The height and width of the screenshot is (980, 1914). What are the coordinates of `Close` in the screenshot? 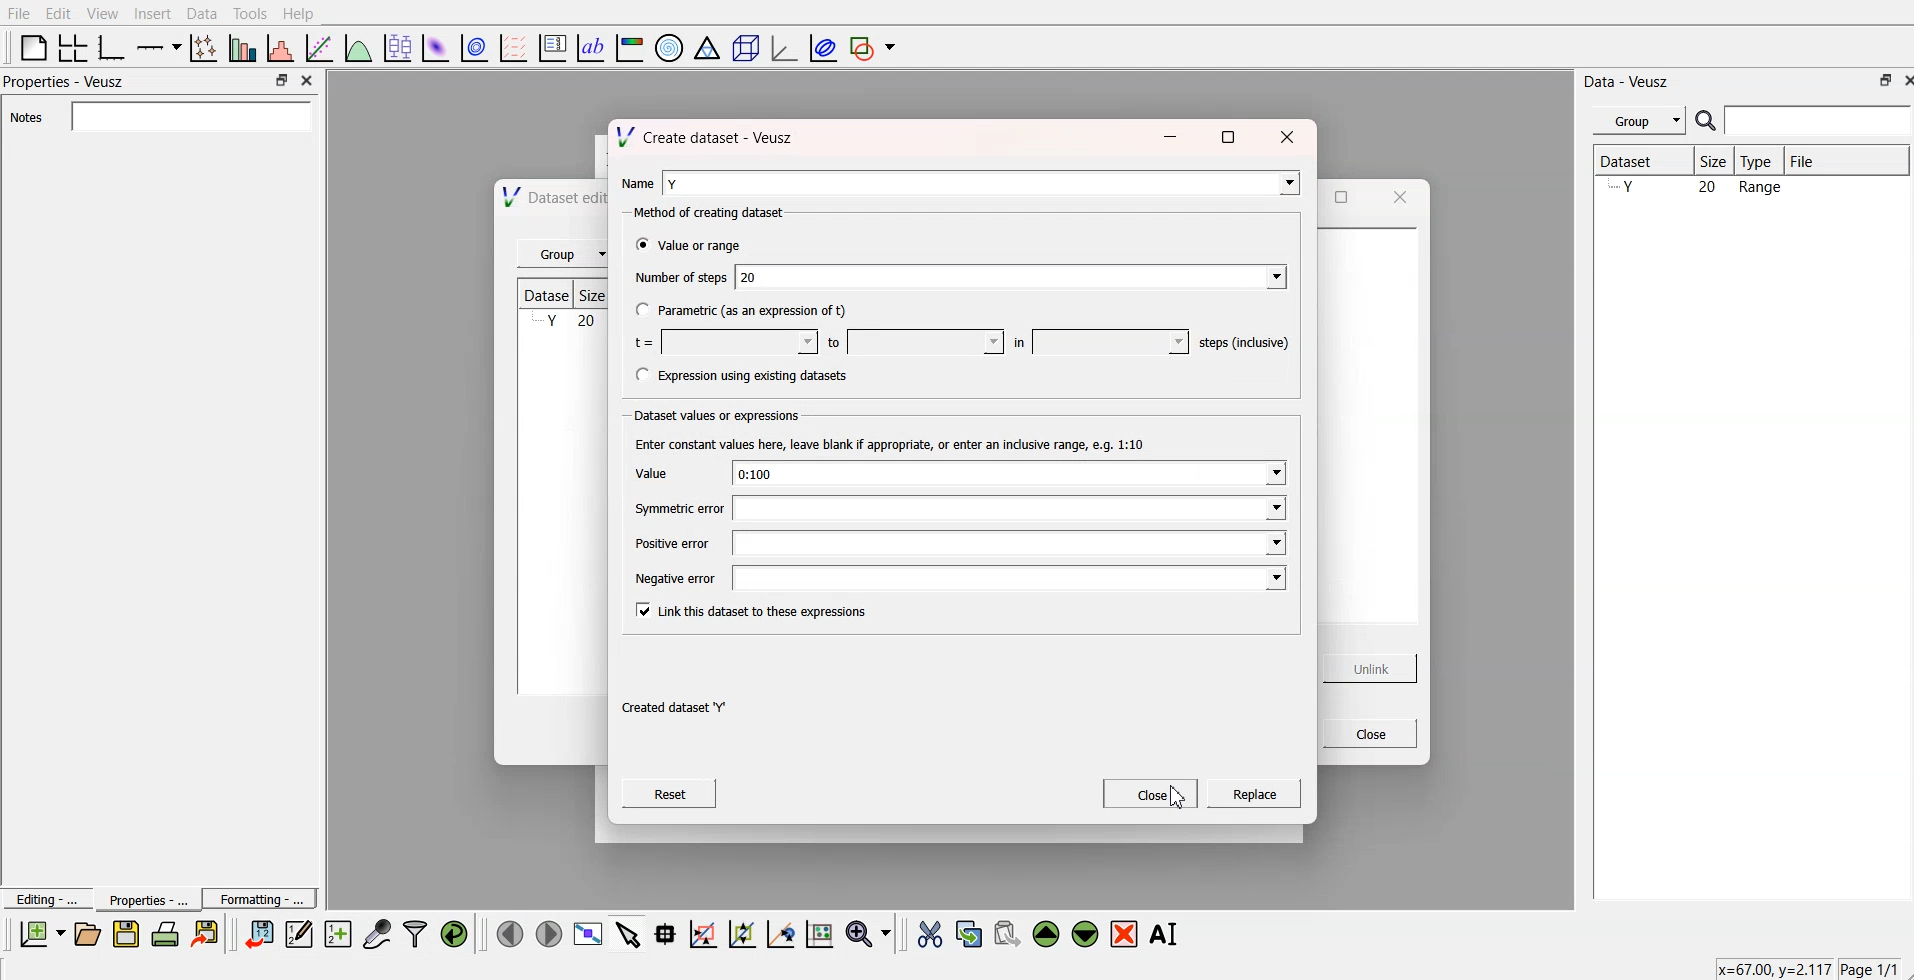 It's located at (1902, 80).